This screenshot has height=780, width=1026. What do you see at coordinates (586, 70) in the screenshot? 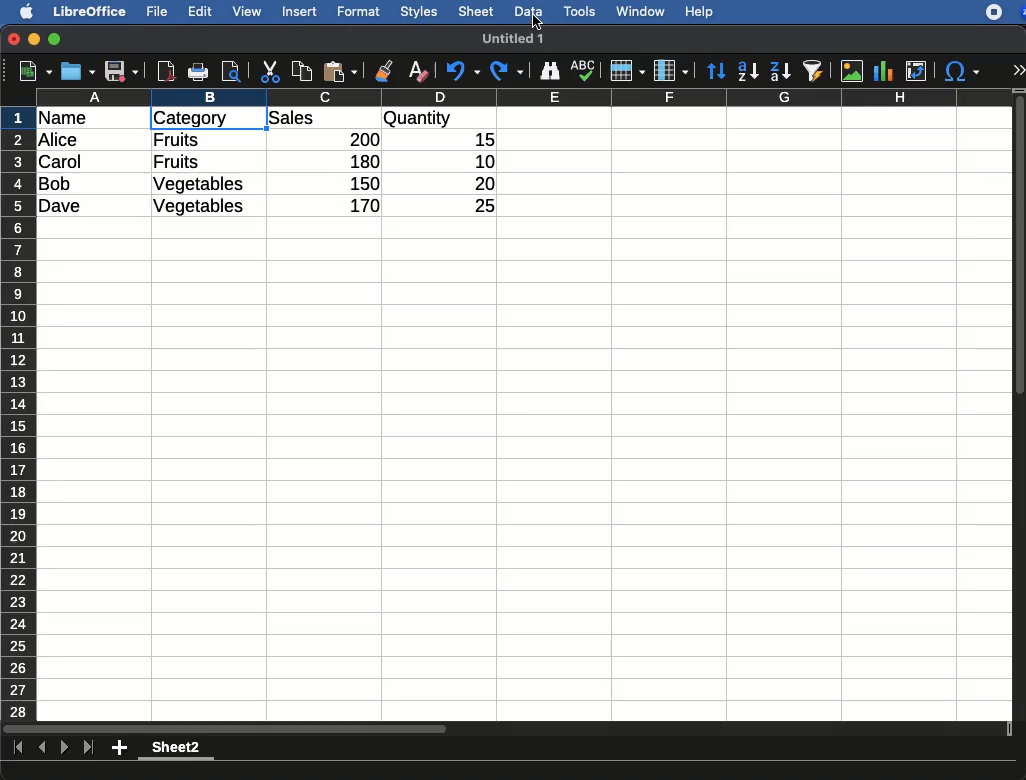
I see `spell check` at bounding box center [586, 70].